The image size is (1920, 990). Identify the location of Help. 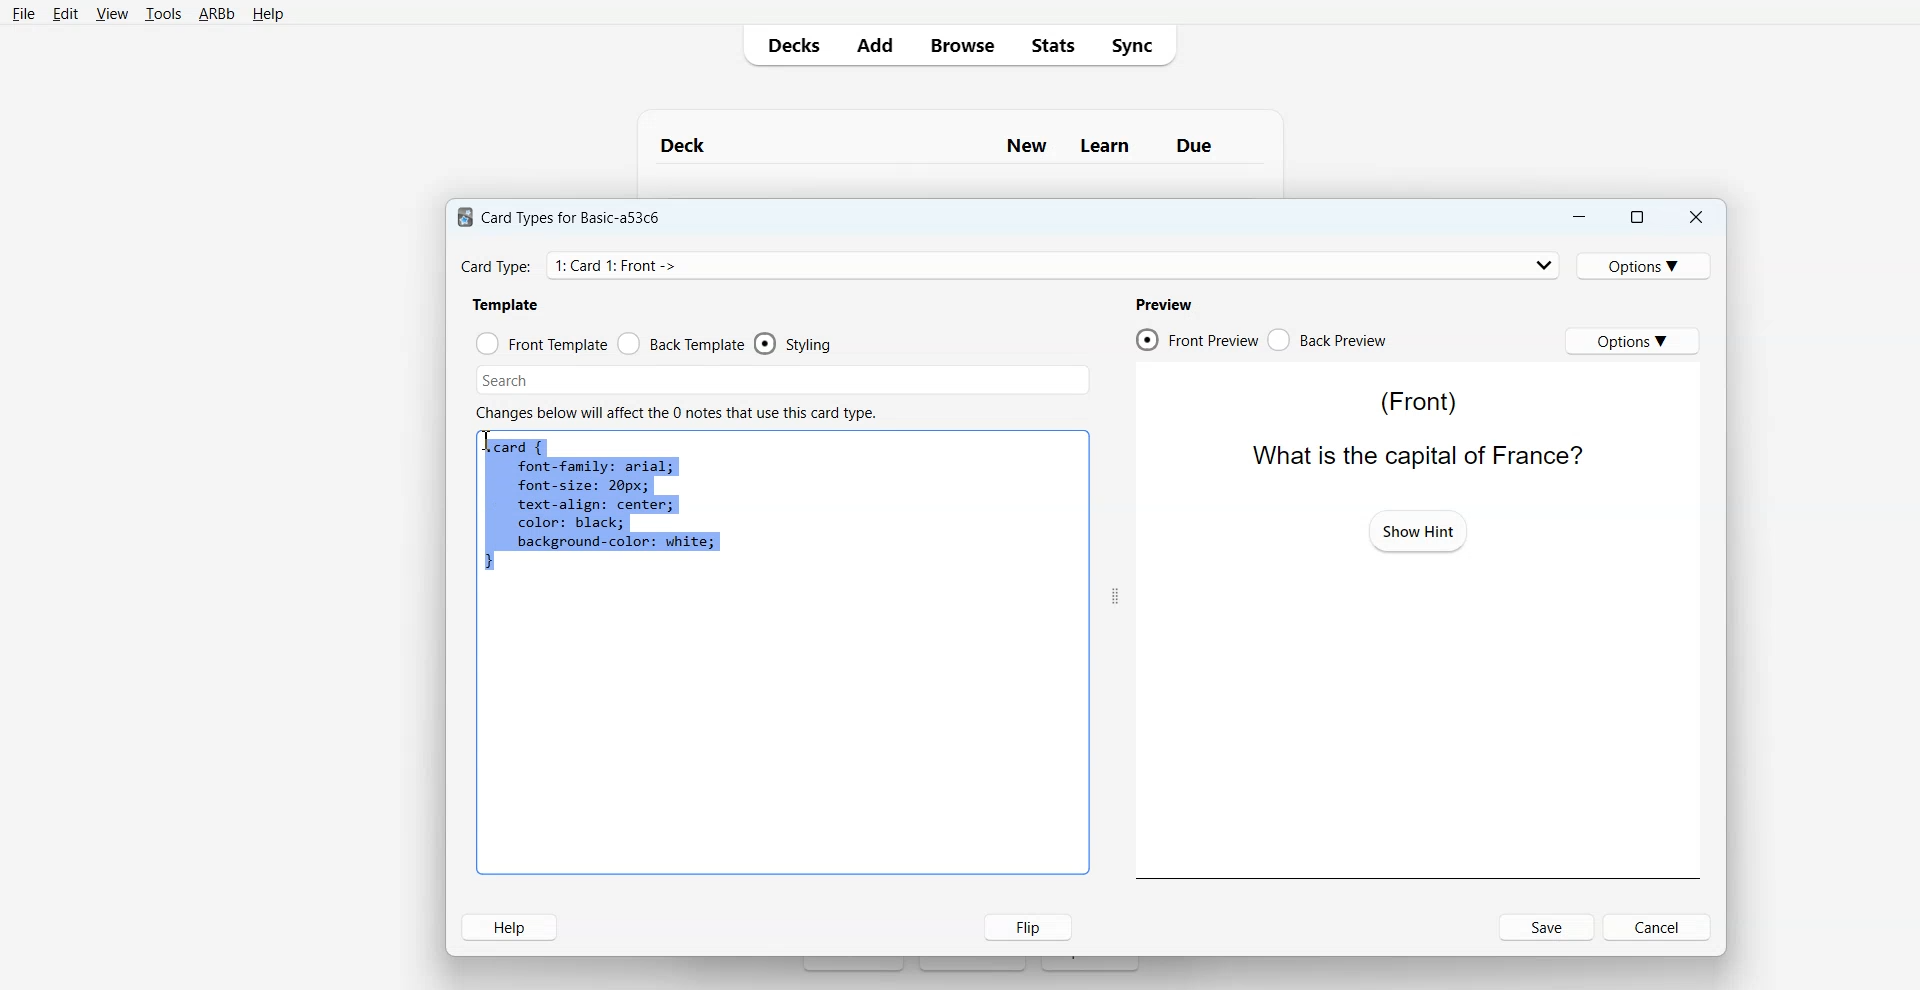
(509, 927).